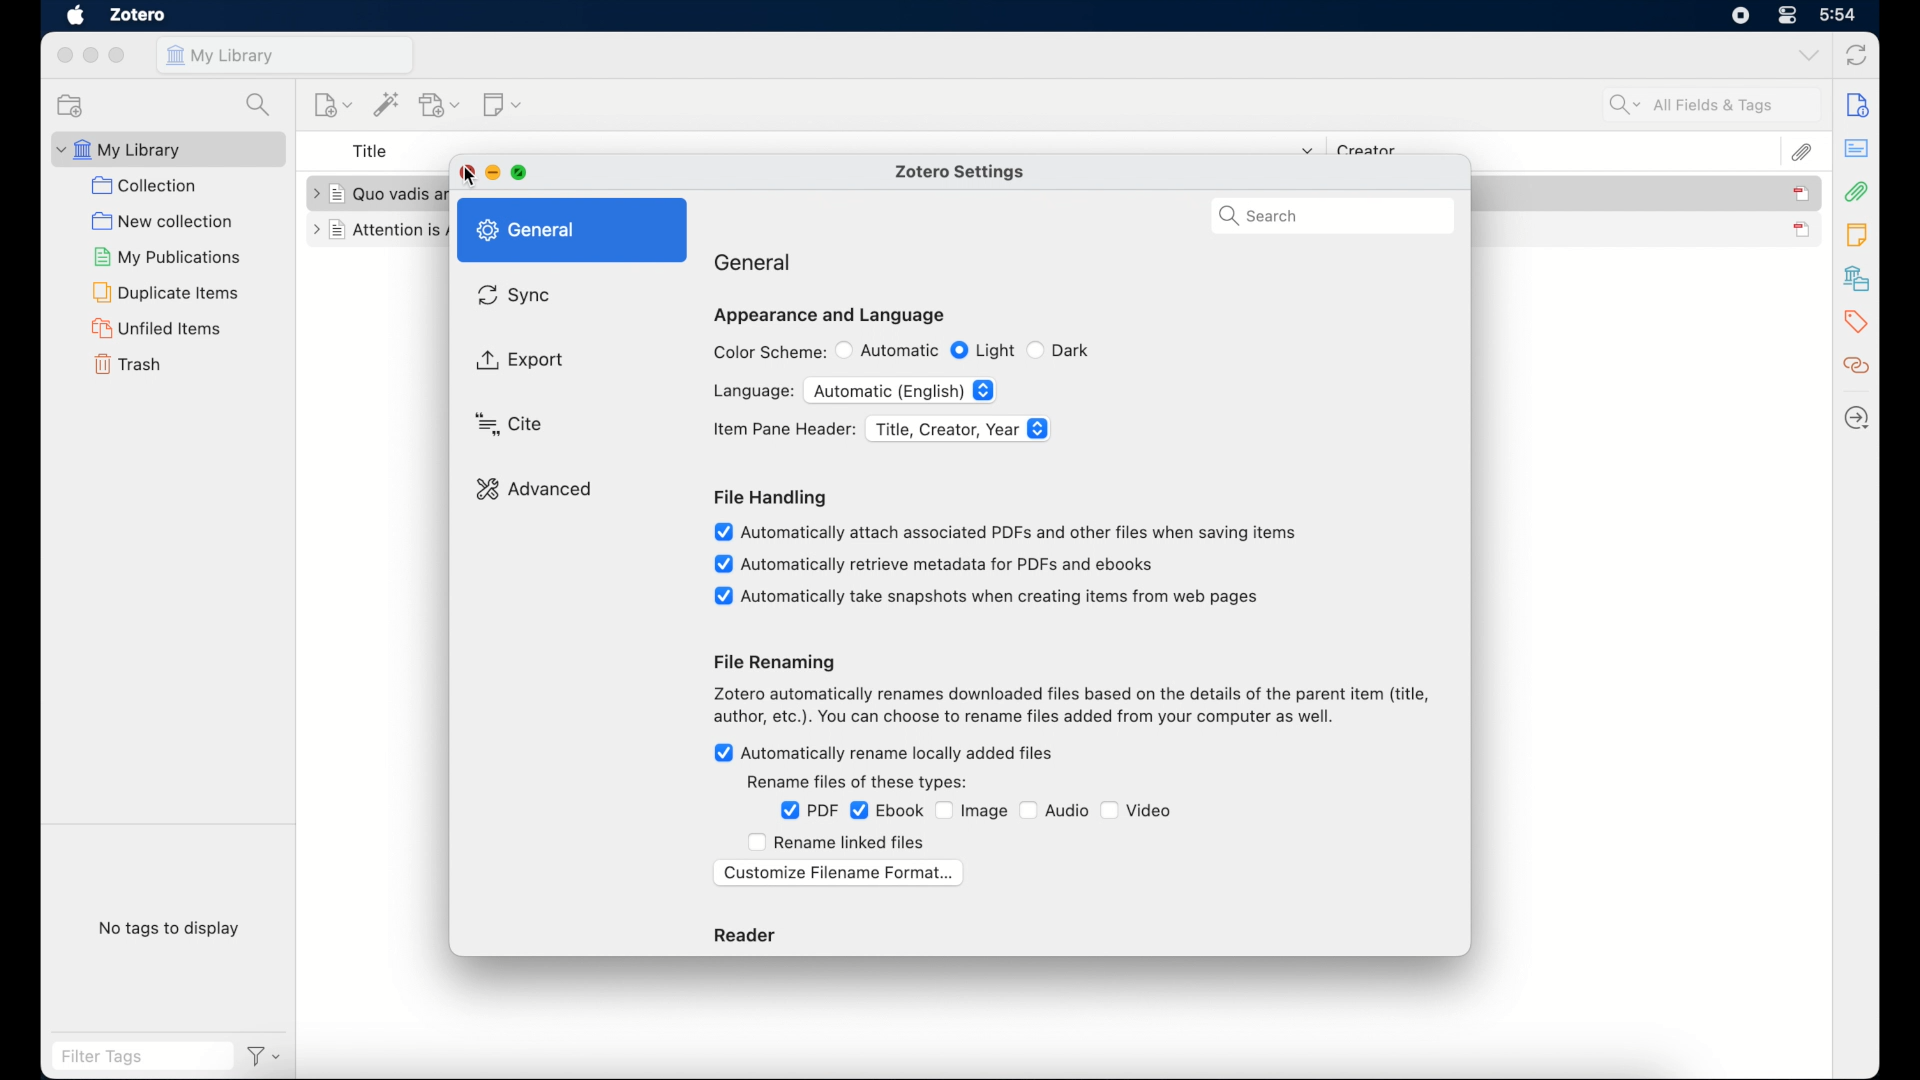 This screenshot has height=1080, width=1920. I want to click on title, creator, year, so click(960, 429).